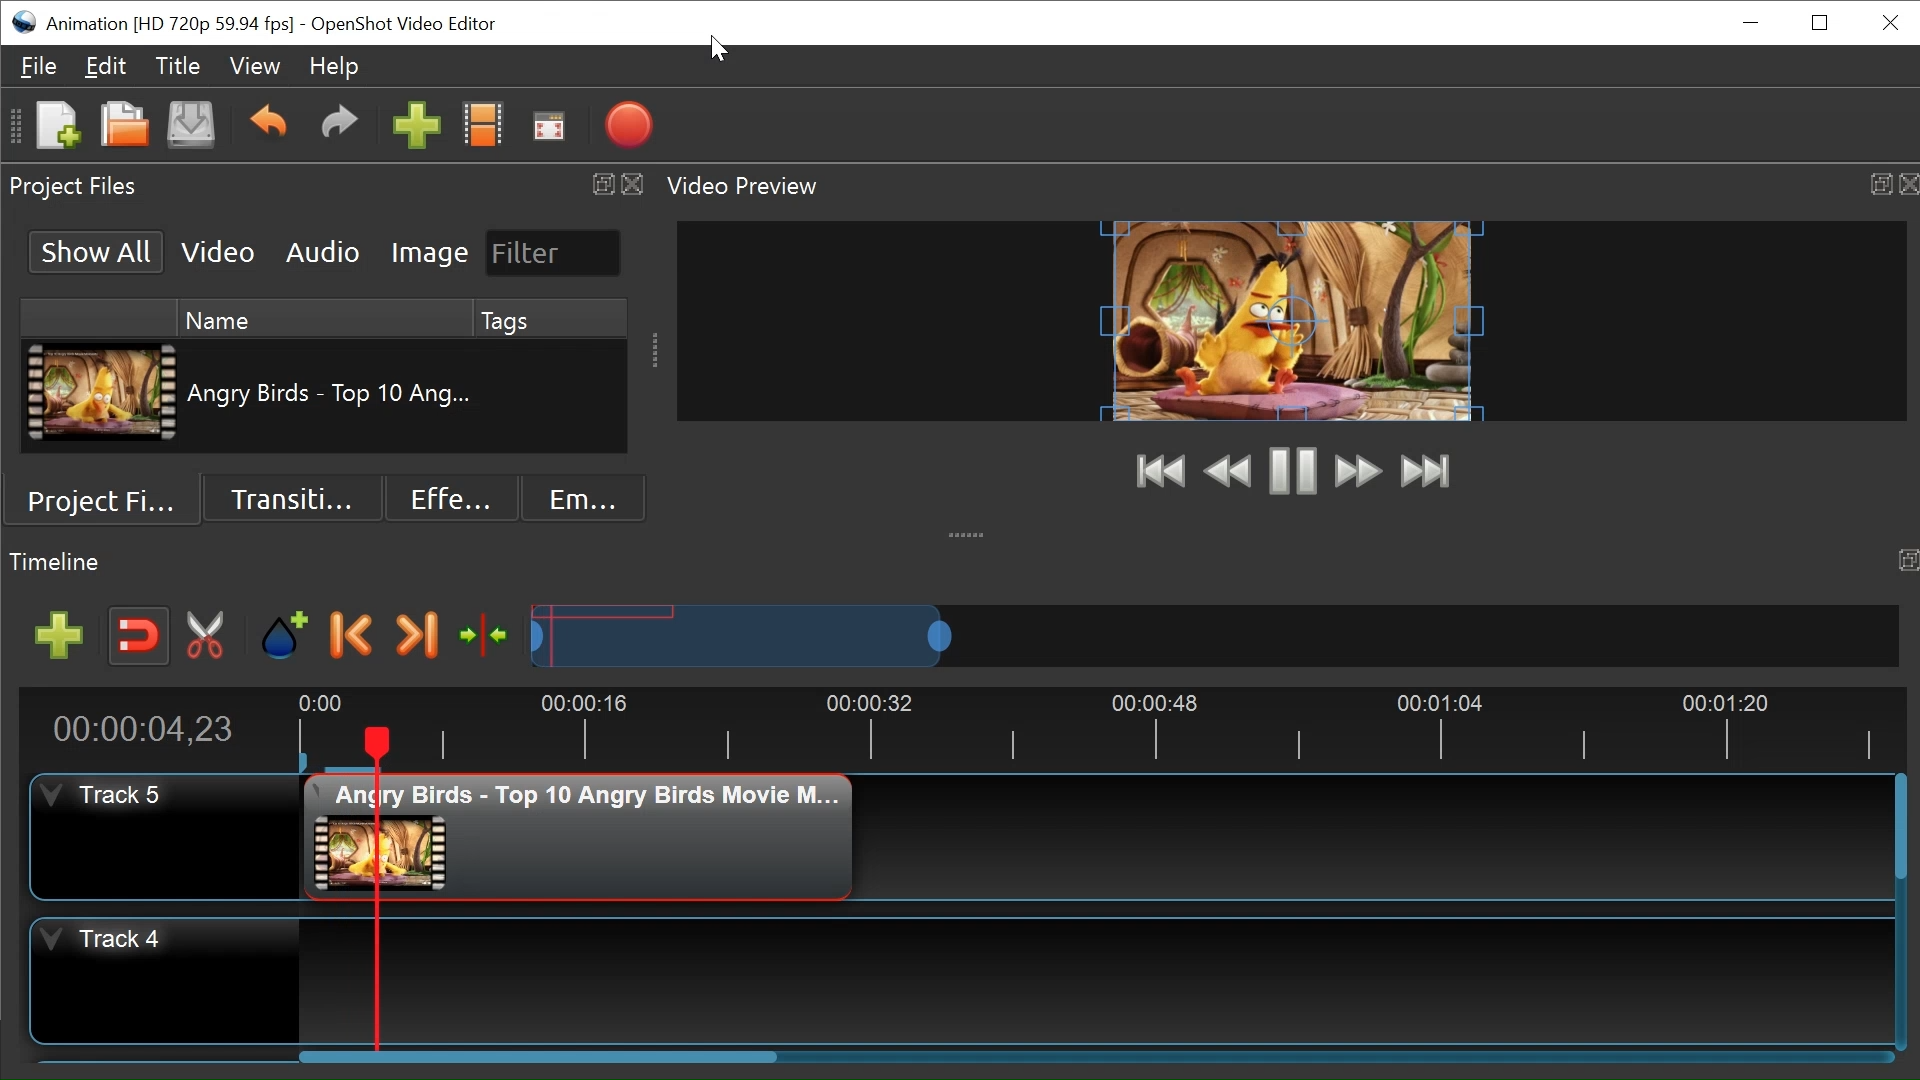 The image size is (1920, 1080). Describe the element at coordinates (628, 125) in the screenshot. I see `Export Video` at that location.